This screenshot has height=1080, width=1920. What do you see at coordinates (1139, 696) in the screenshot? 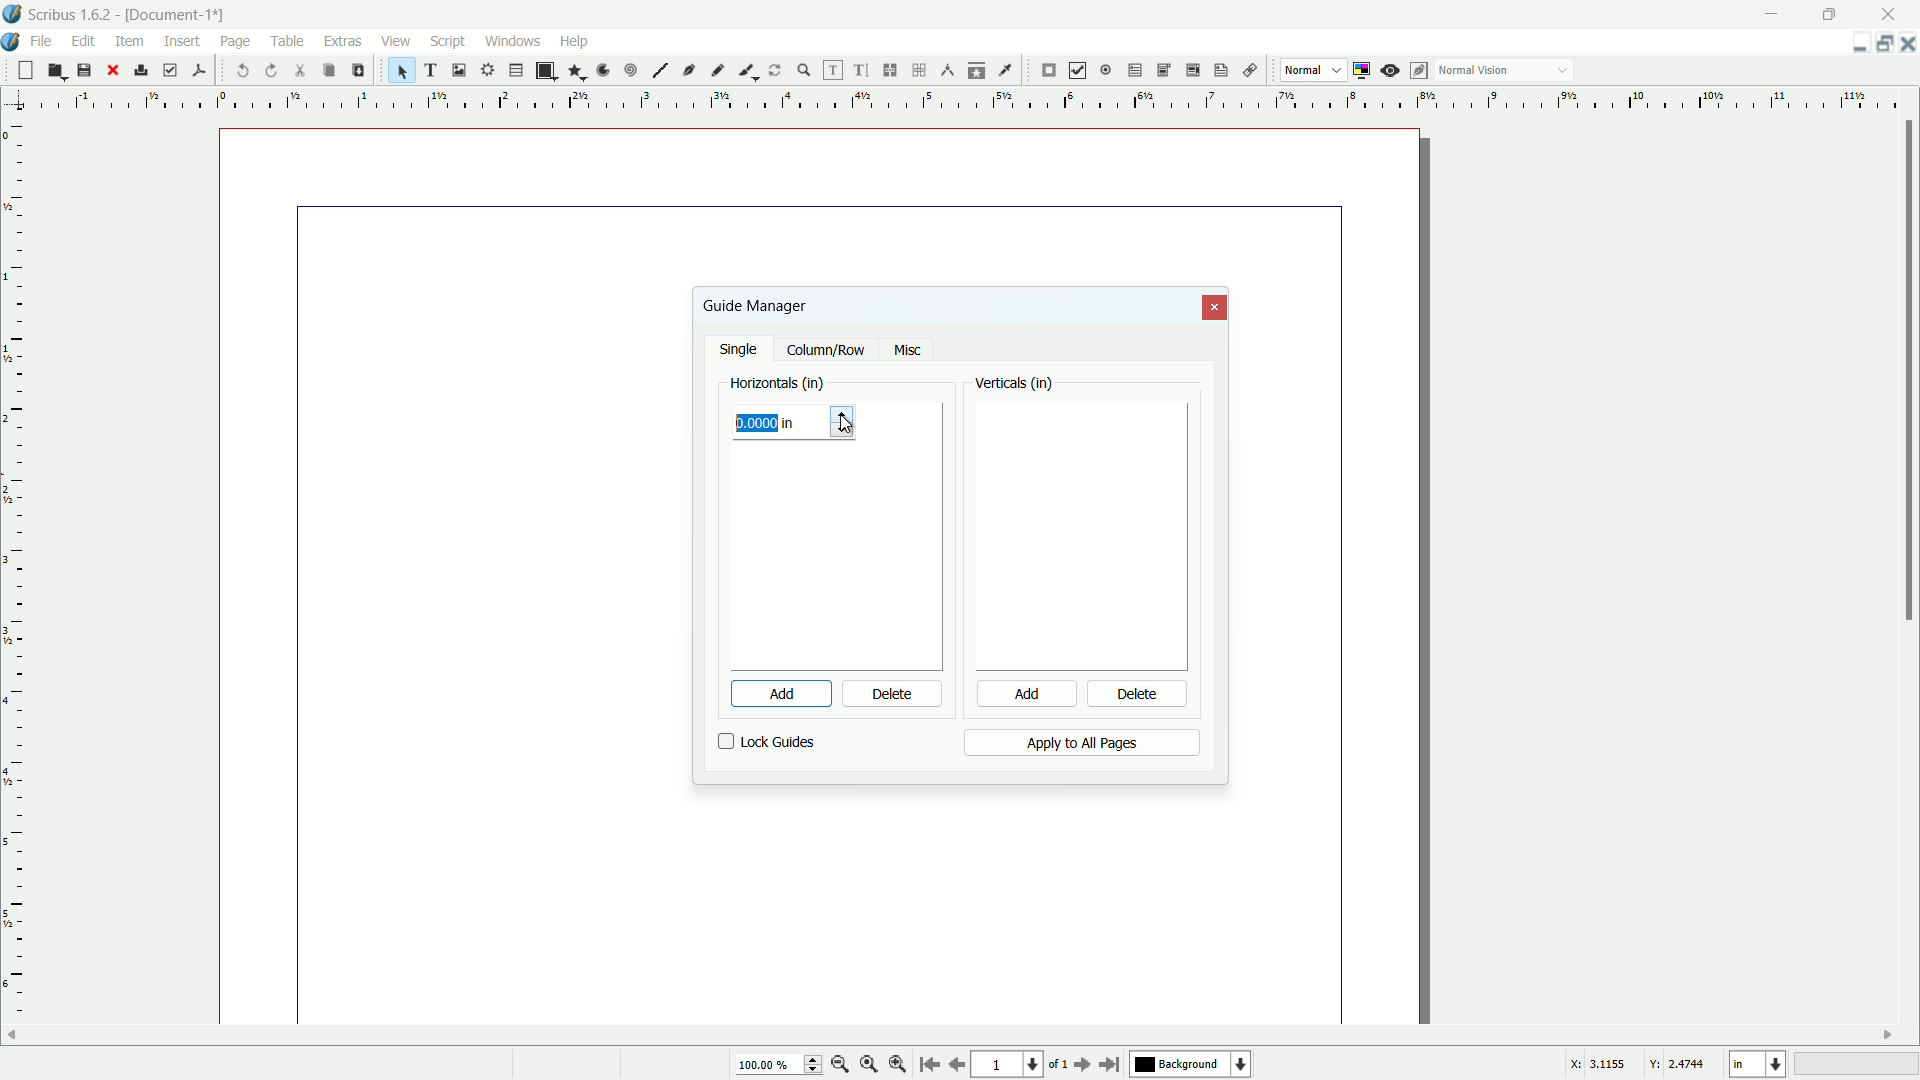
I see `delete` at bounding box center [1139, 696].